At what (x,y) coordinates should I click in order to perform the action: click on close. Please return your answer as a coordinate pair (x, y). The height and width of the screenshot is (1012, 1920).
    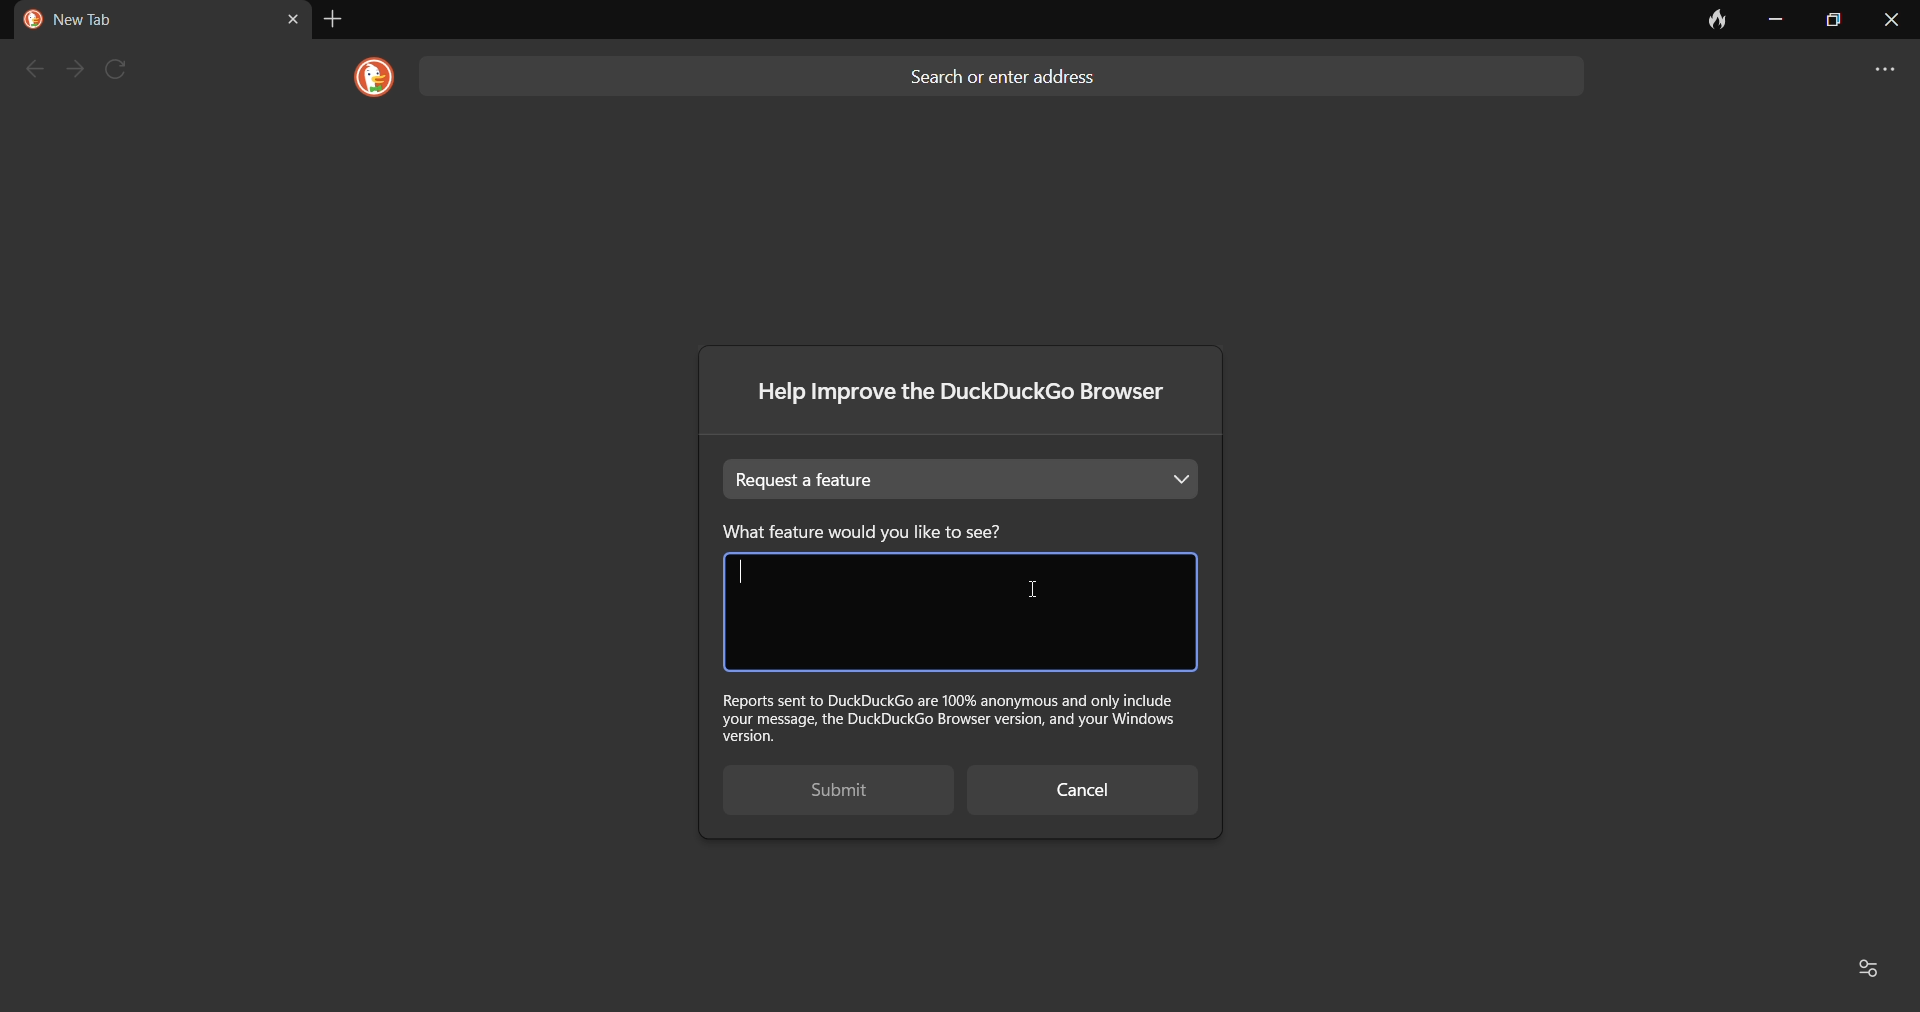
    Looking at the image, I should click on (1891, 25).